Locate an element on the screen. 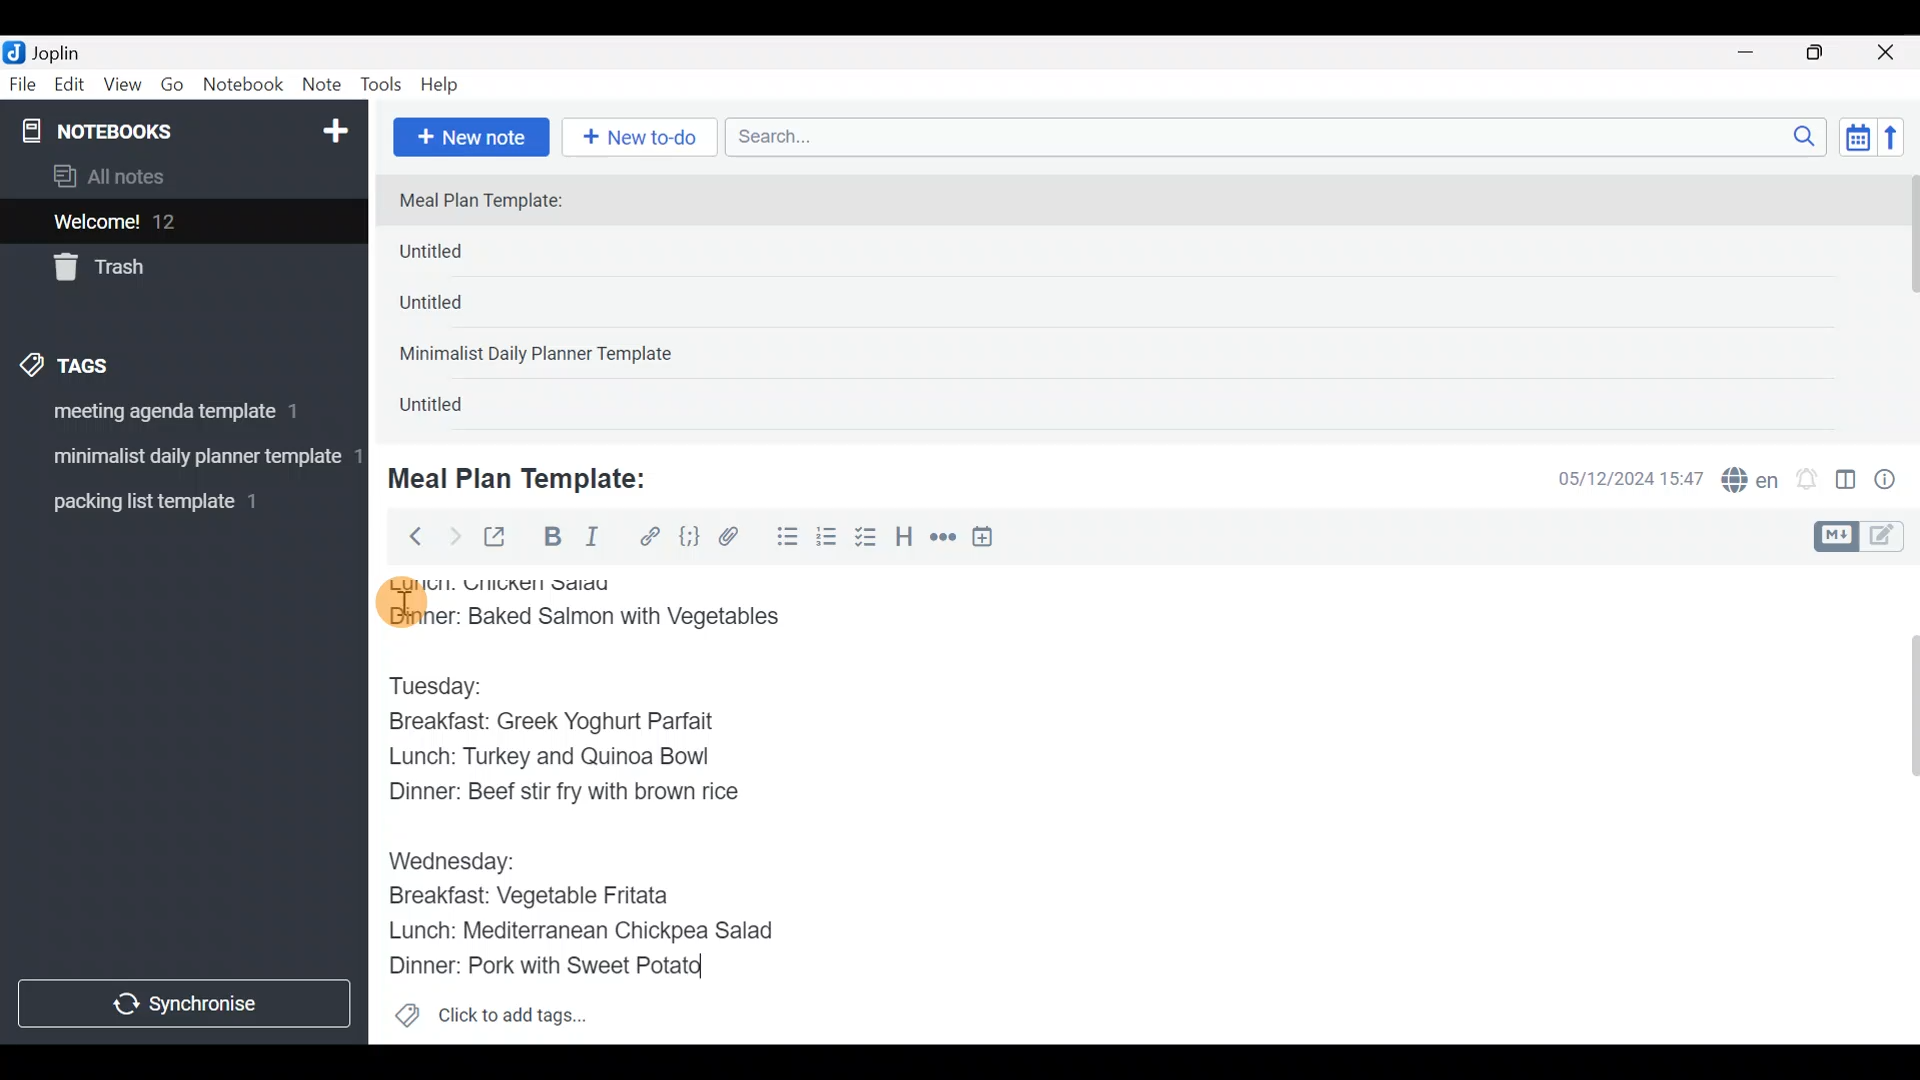 The image size is (1920, 1080). New is located at coordinates (334, 127).